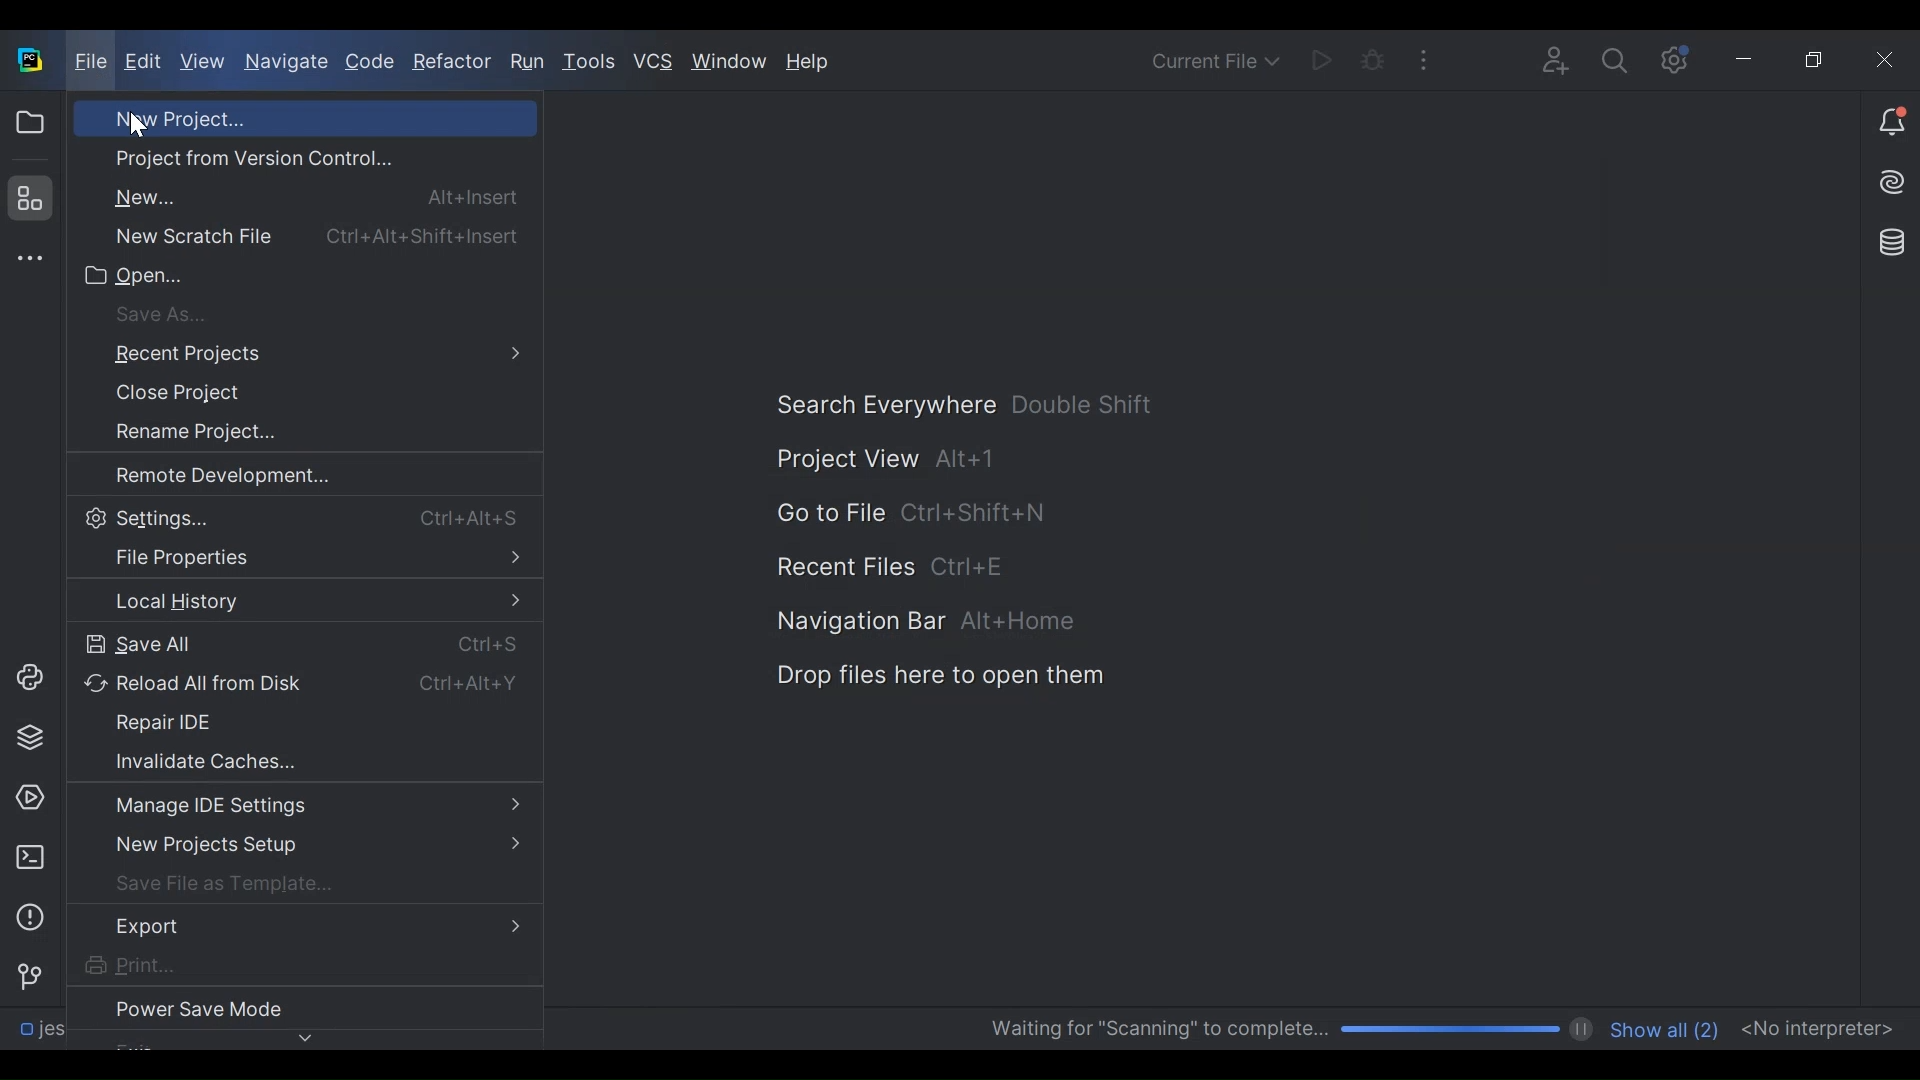  What do you see at coordinates (26, 258) in the screenshot?
I see `More tool window` at bounding box center [26, 258].